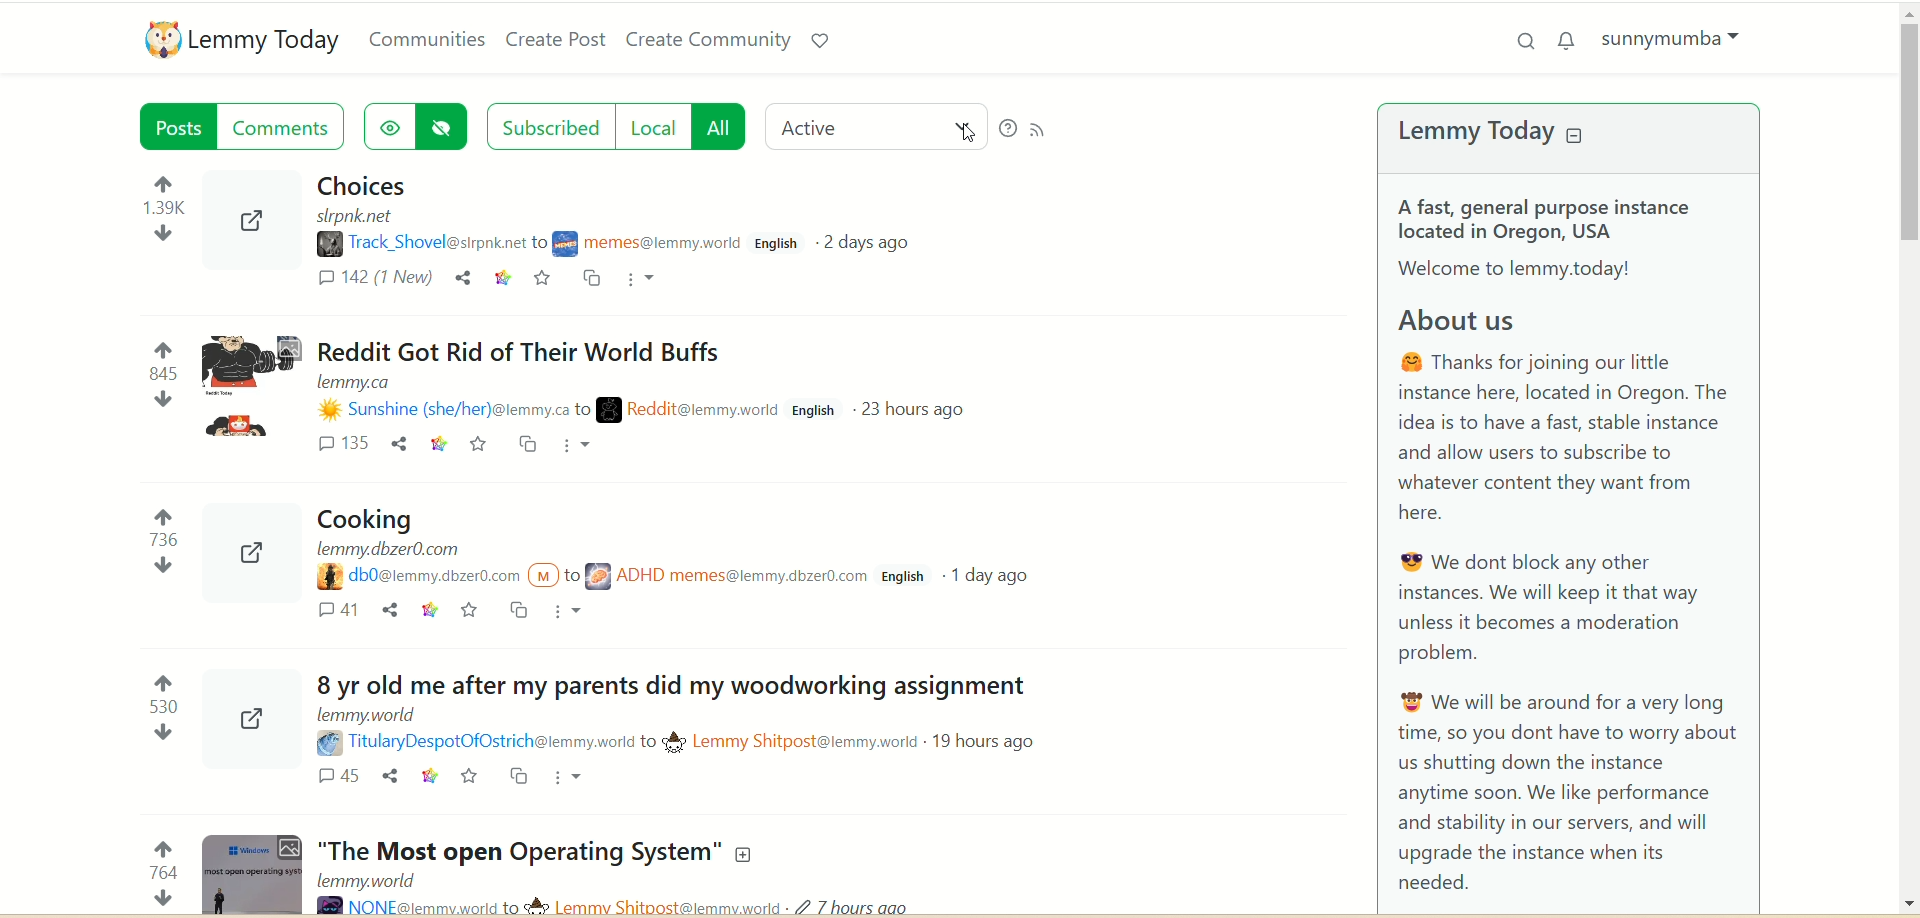  I want to click on English(language), so click(779, 247).